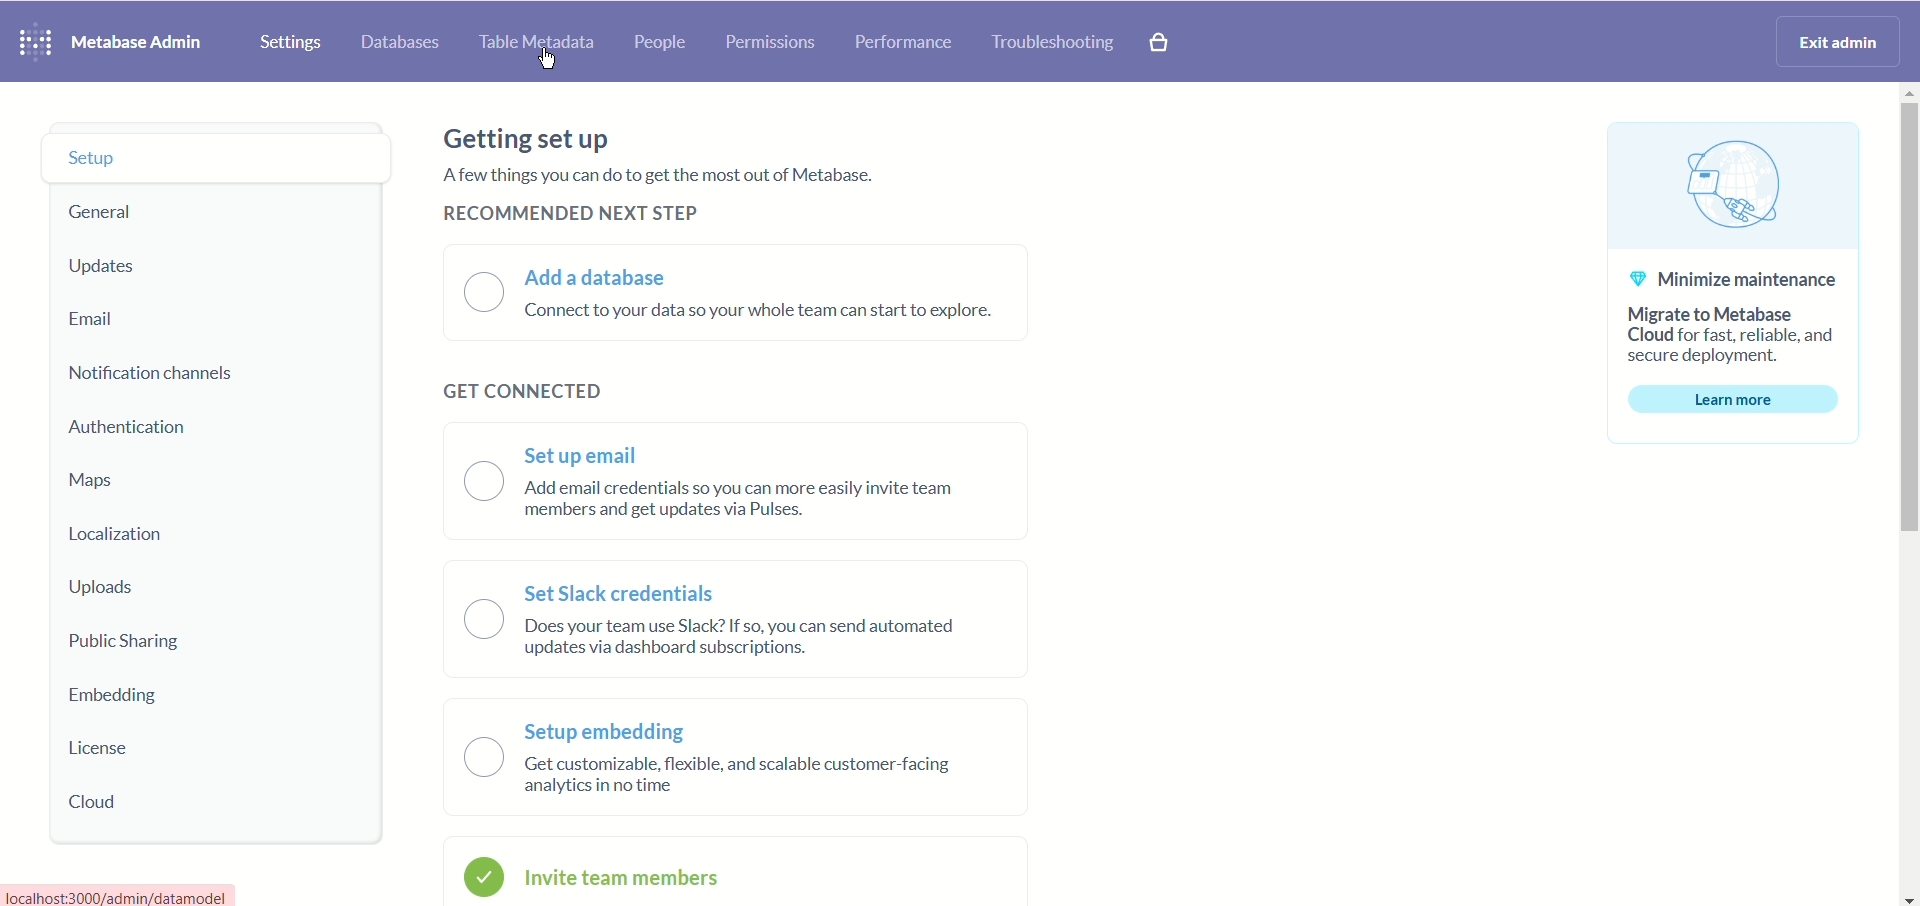  What do you see at coordinates (113, 535) in the screenshot?
I see `Localization` at bounding box center [113, 535].